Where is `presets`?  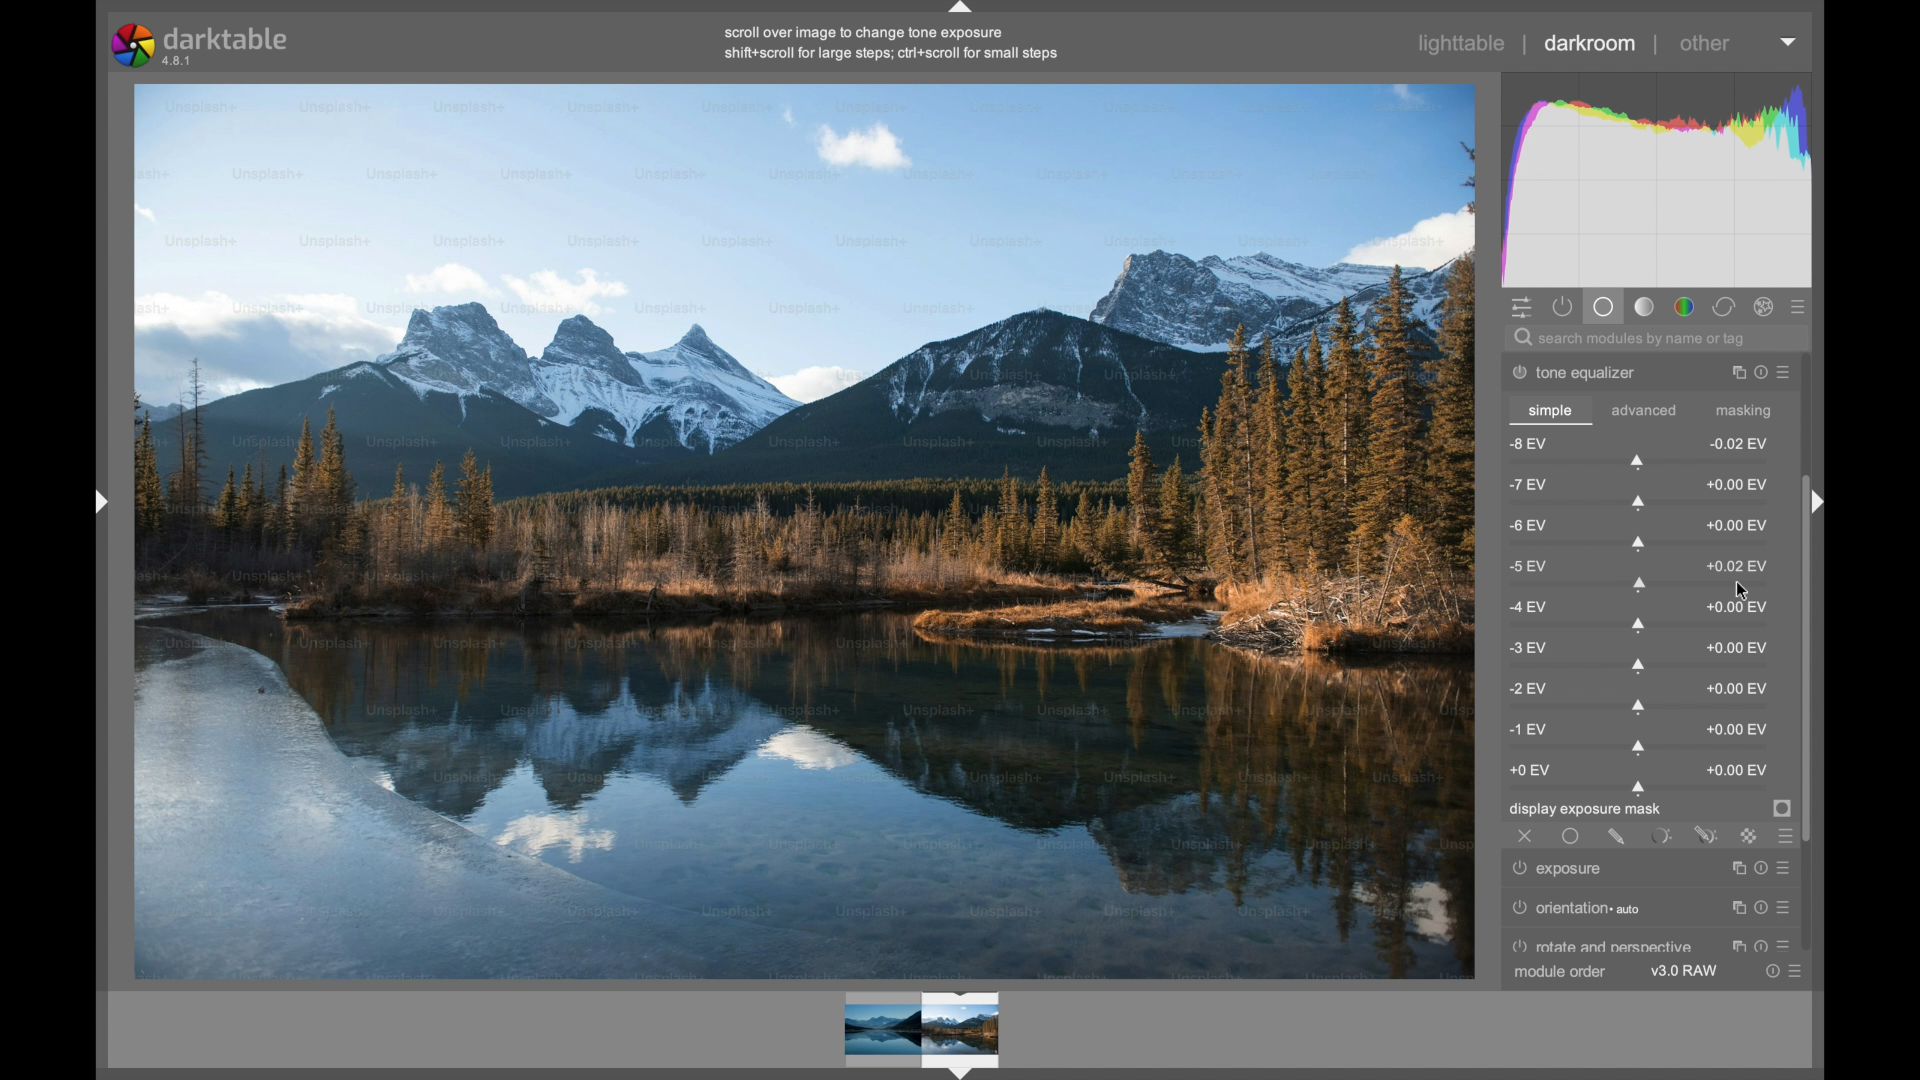 presets is located at coordinates (1802, 972).